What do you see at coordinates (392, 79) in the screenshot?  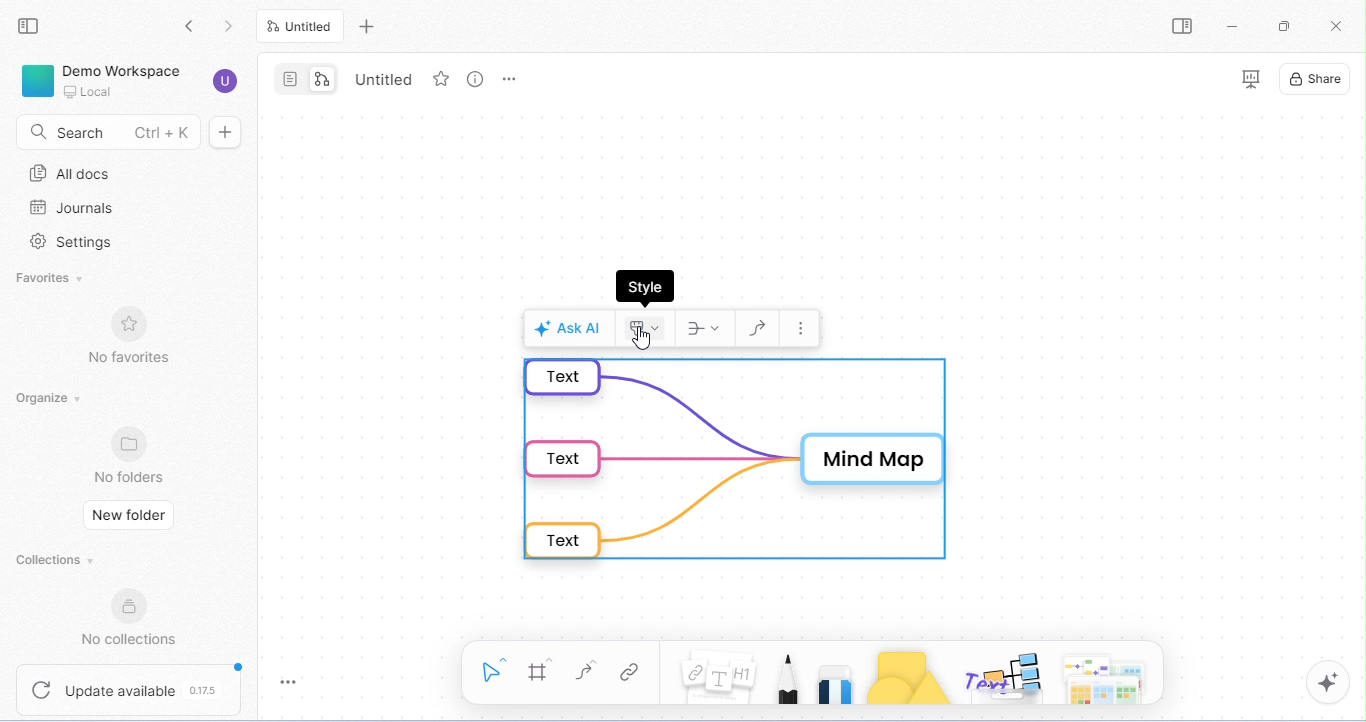 I see `tab name` at bounding box center [392, 79].